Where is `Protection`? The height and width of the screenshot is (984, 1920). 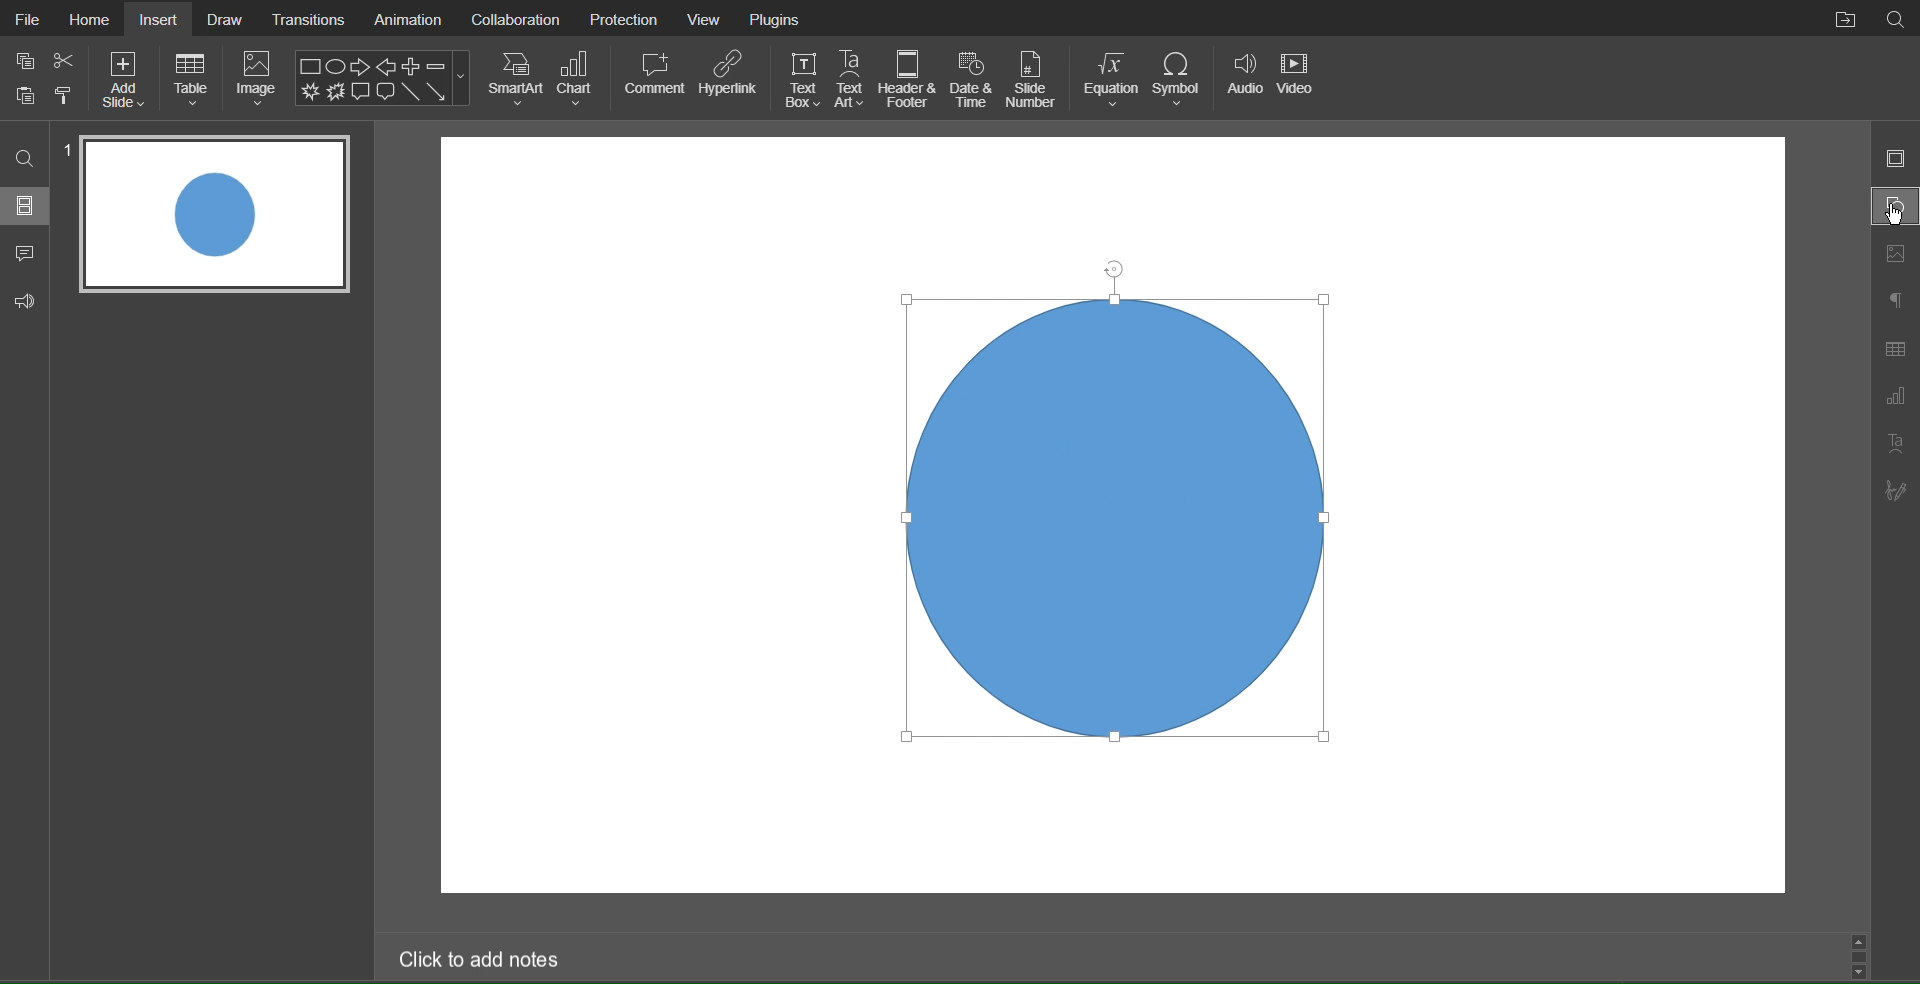
Protection is located at coordinates (625, 18).